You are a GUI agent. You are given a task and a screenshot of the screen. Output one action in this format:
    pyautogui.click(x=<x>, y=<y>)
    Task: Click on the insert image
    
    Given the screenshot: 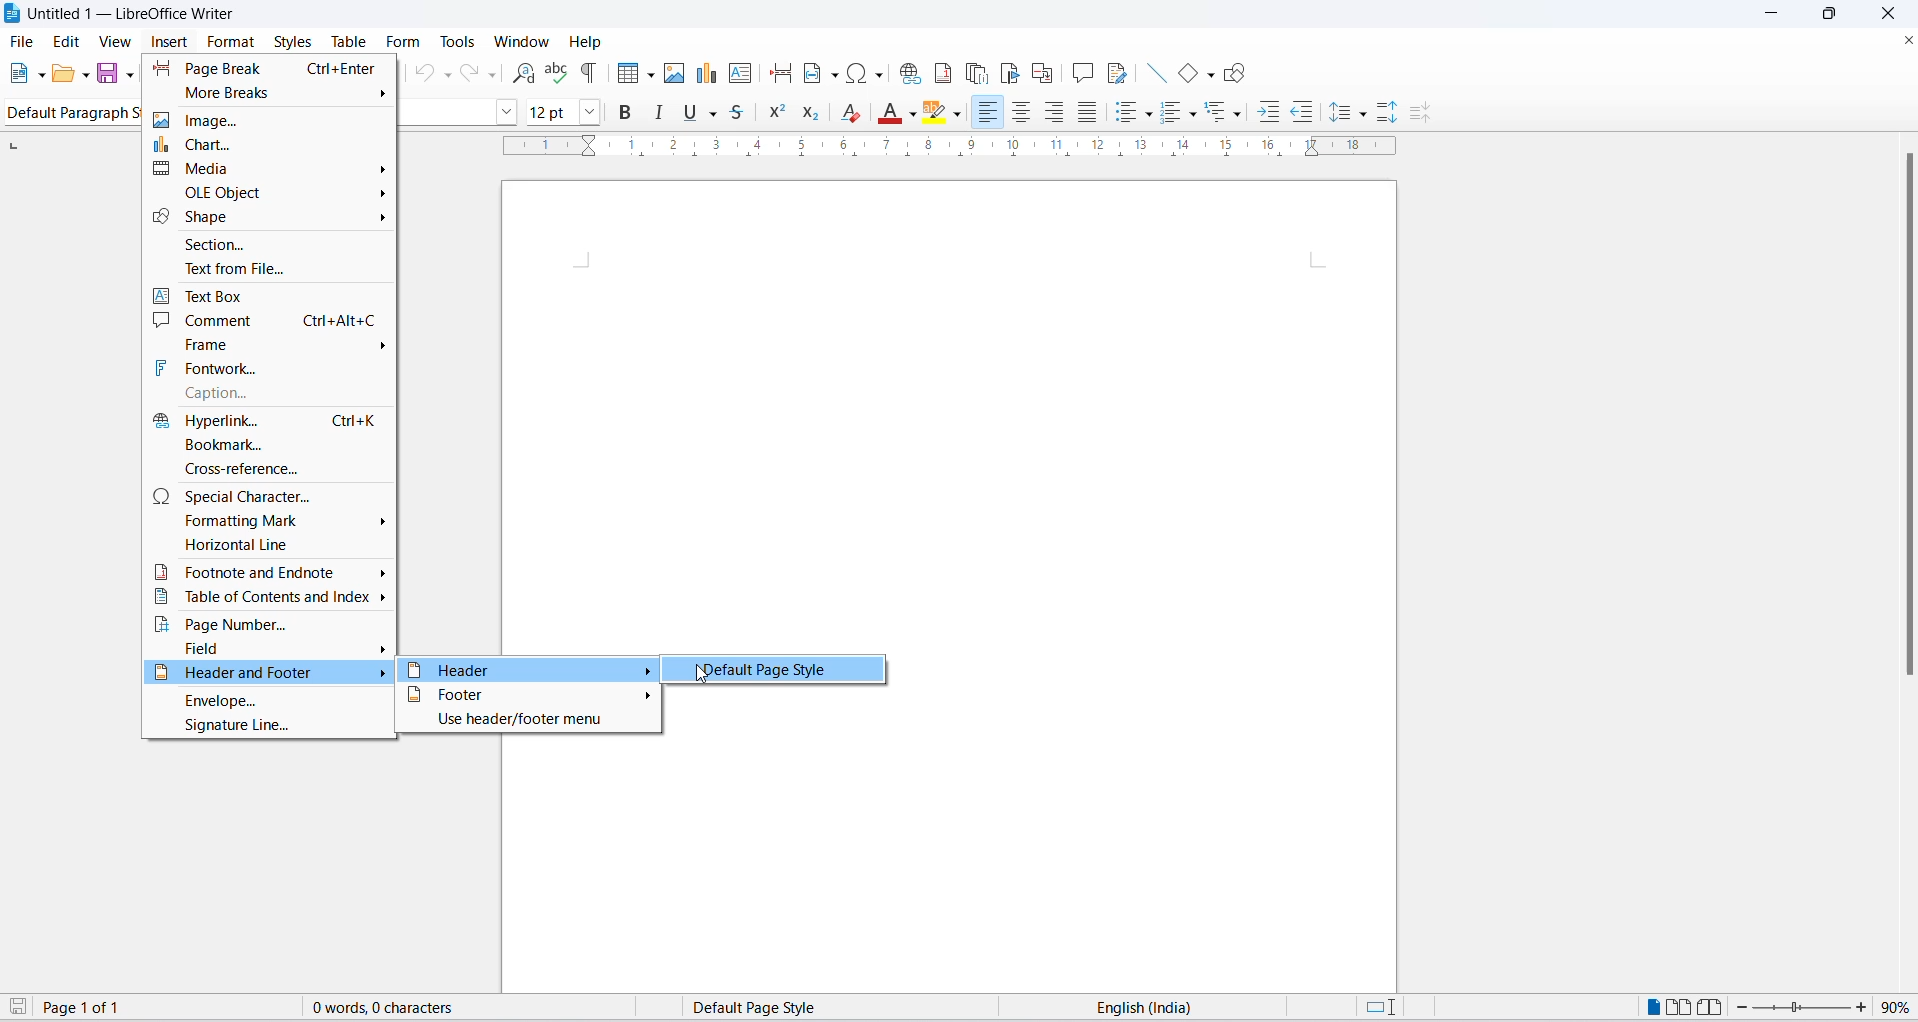 What is the action you would take?
    pyautogui.click(x=676, y=75)
    